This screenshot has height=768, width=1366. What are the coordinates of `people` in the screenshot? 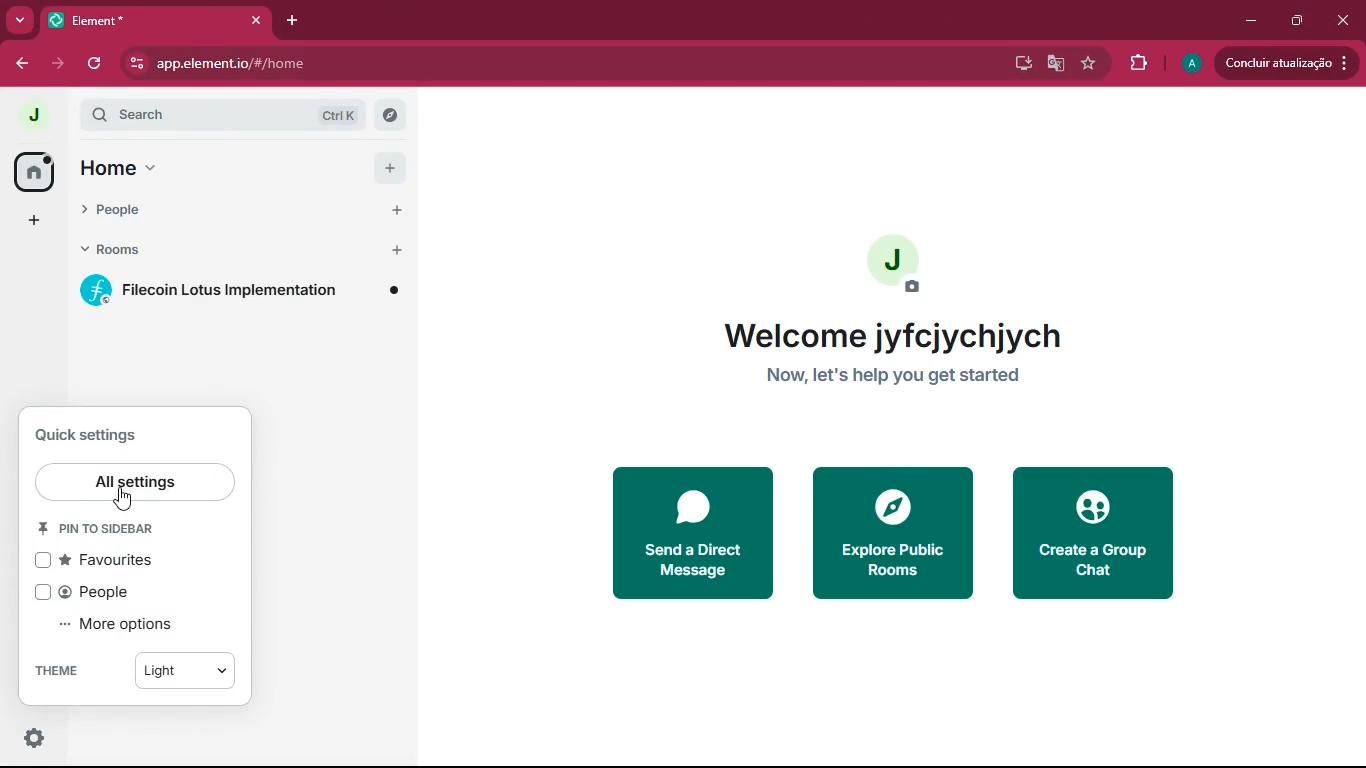 It's located at (124, 593).